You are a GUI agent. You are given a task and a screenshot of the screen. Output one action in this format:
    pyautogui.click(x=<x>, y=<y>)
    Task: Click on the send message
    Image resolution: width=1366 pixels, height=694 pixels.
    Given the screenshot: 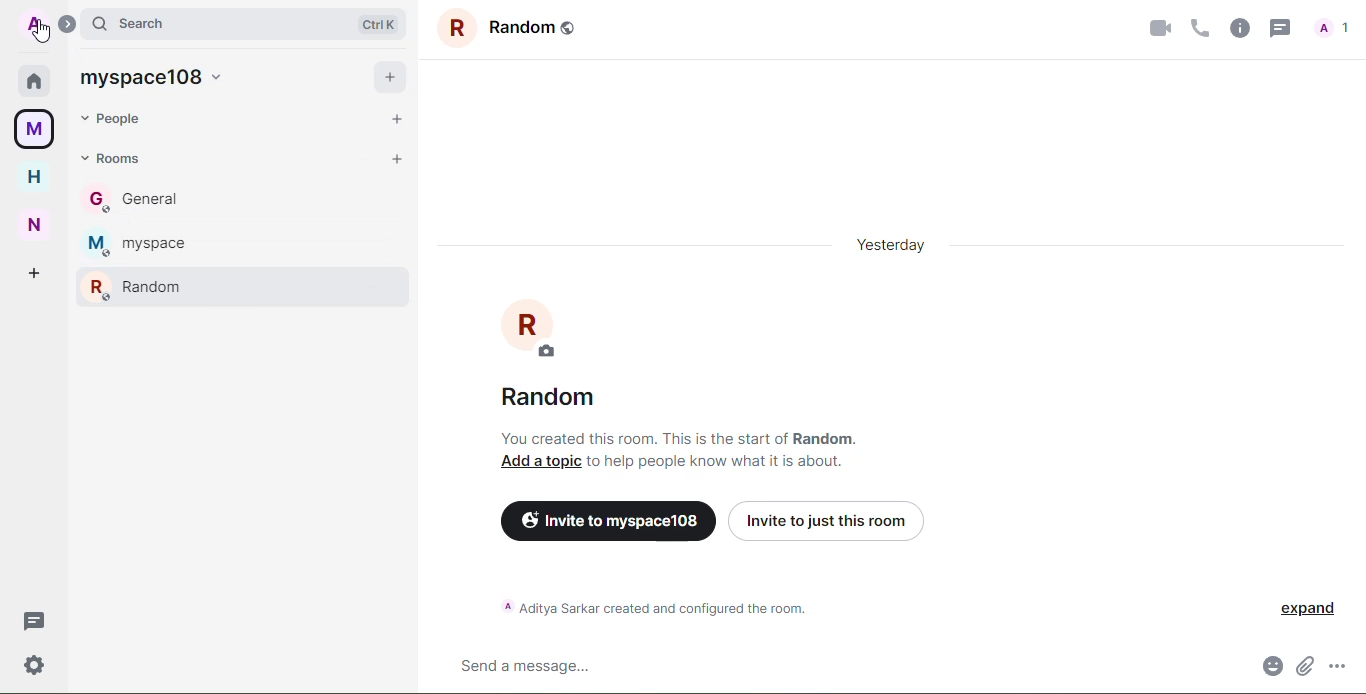 What is the action you would take?
    pyautogui.click(x=533, y=665)
    